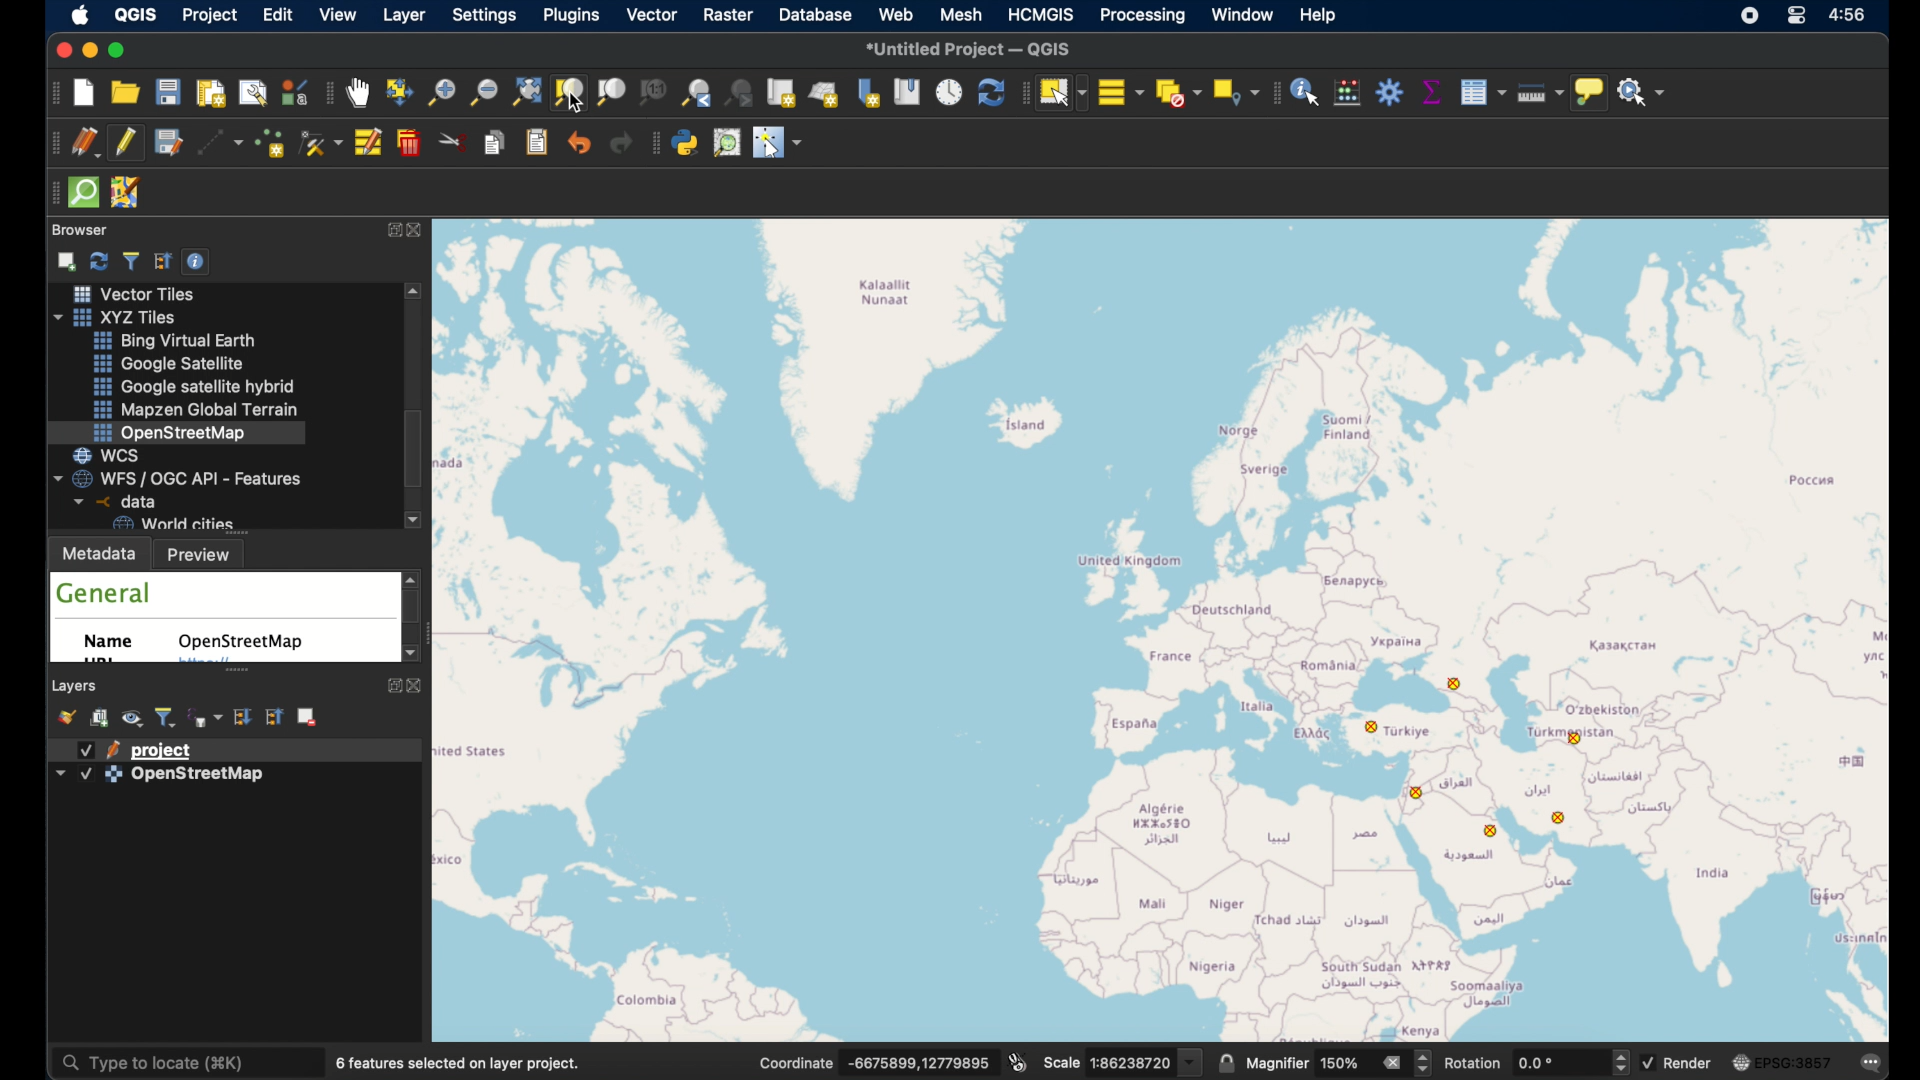  Describe the element at coordinates (51, 192) in the screenshot. I see `drag handle` at that location.